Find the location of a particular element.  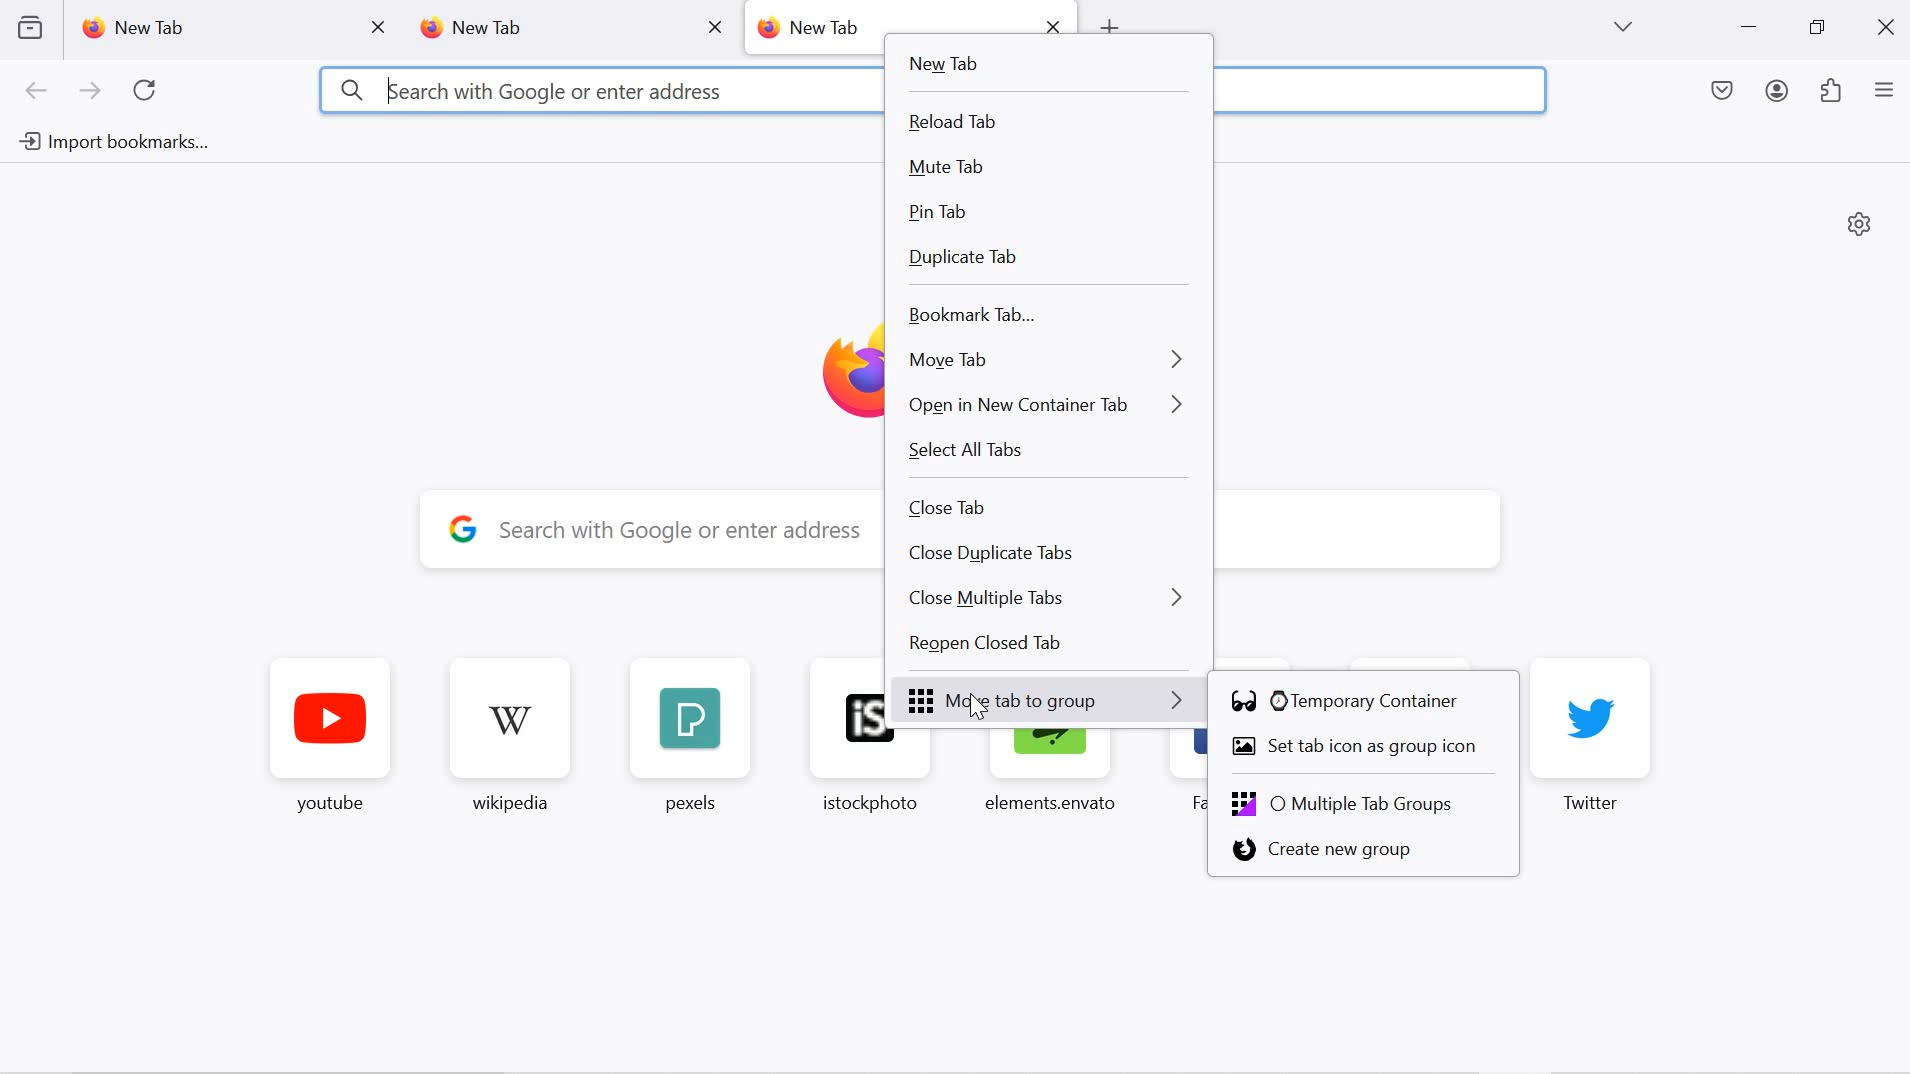

elements.envanto favorite is located at coordinates (1048, 776).